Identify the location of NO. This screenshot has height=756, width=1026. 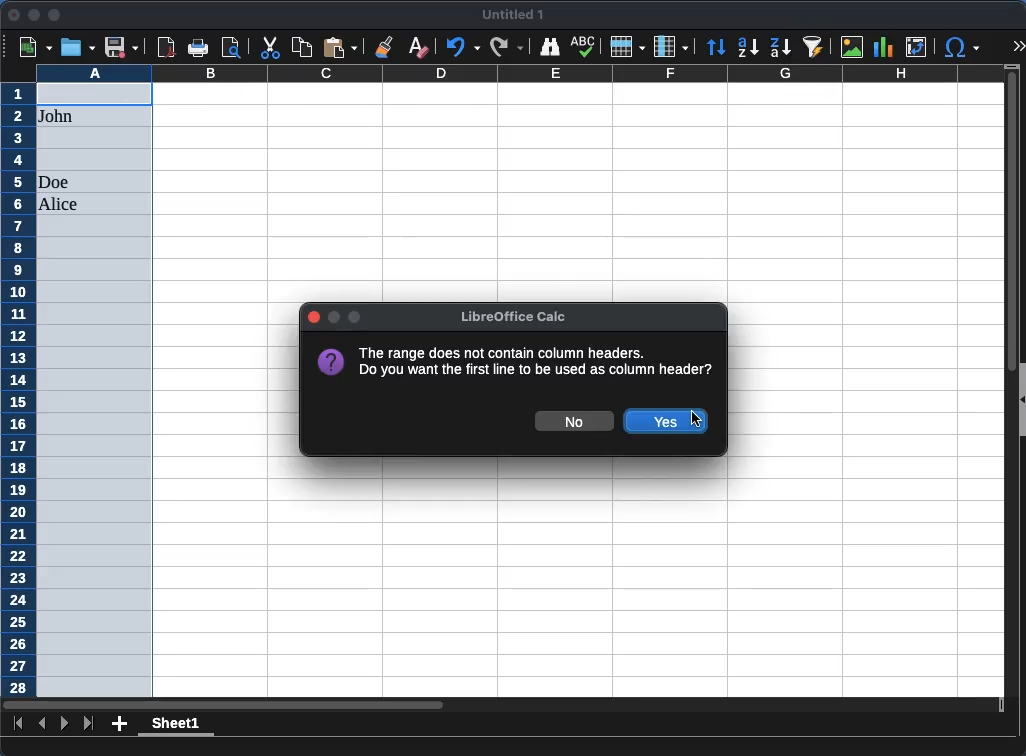
(573, 421).